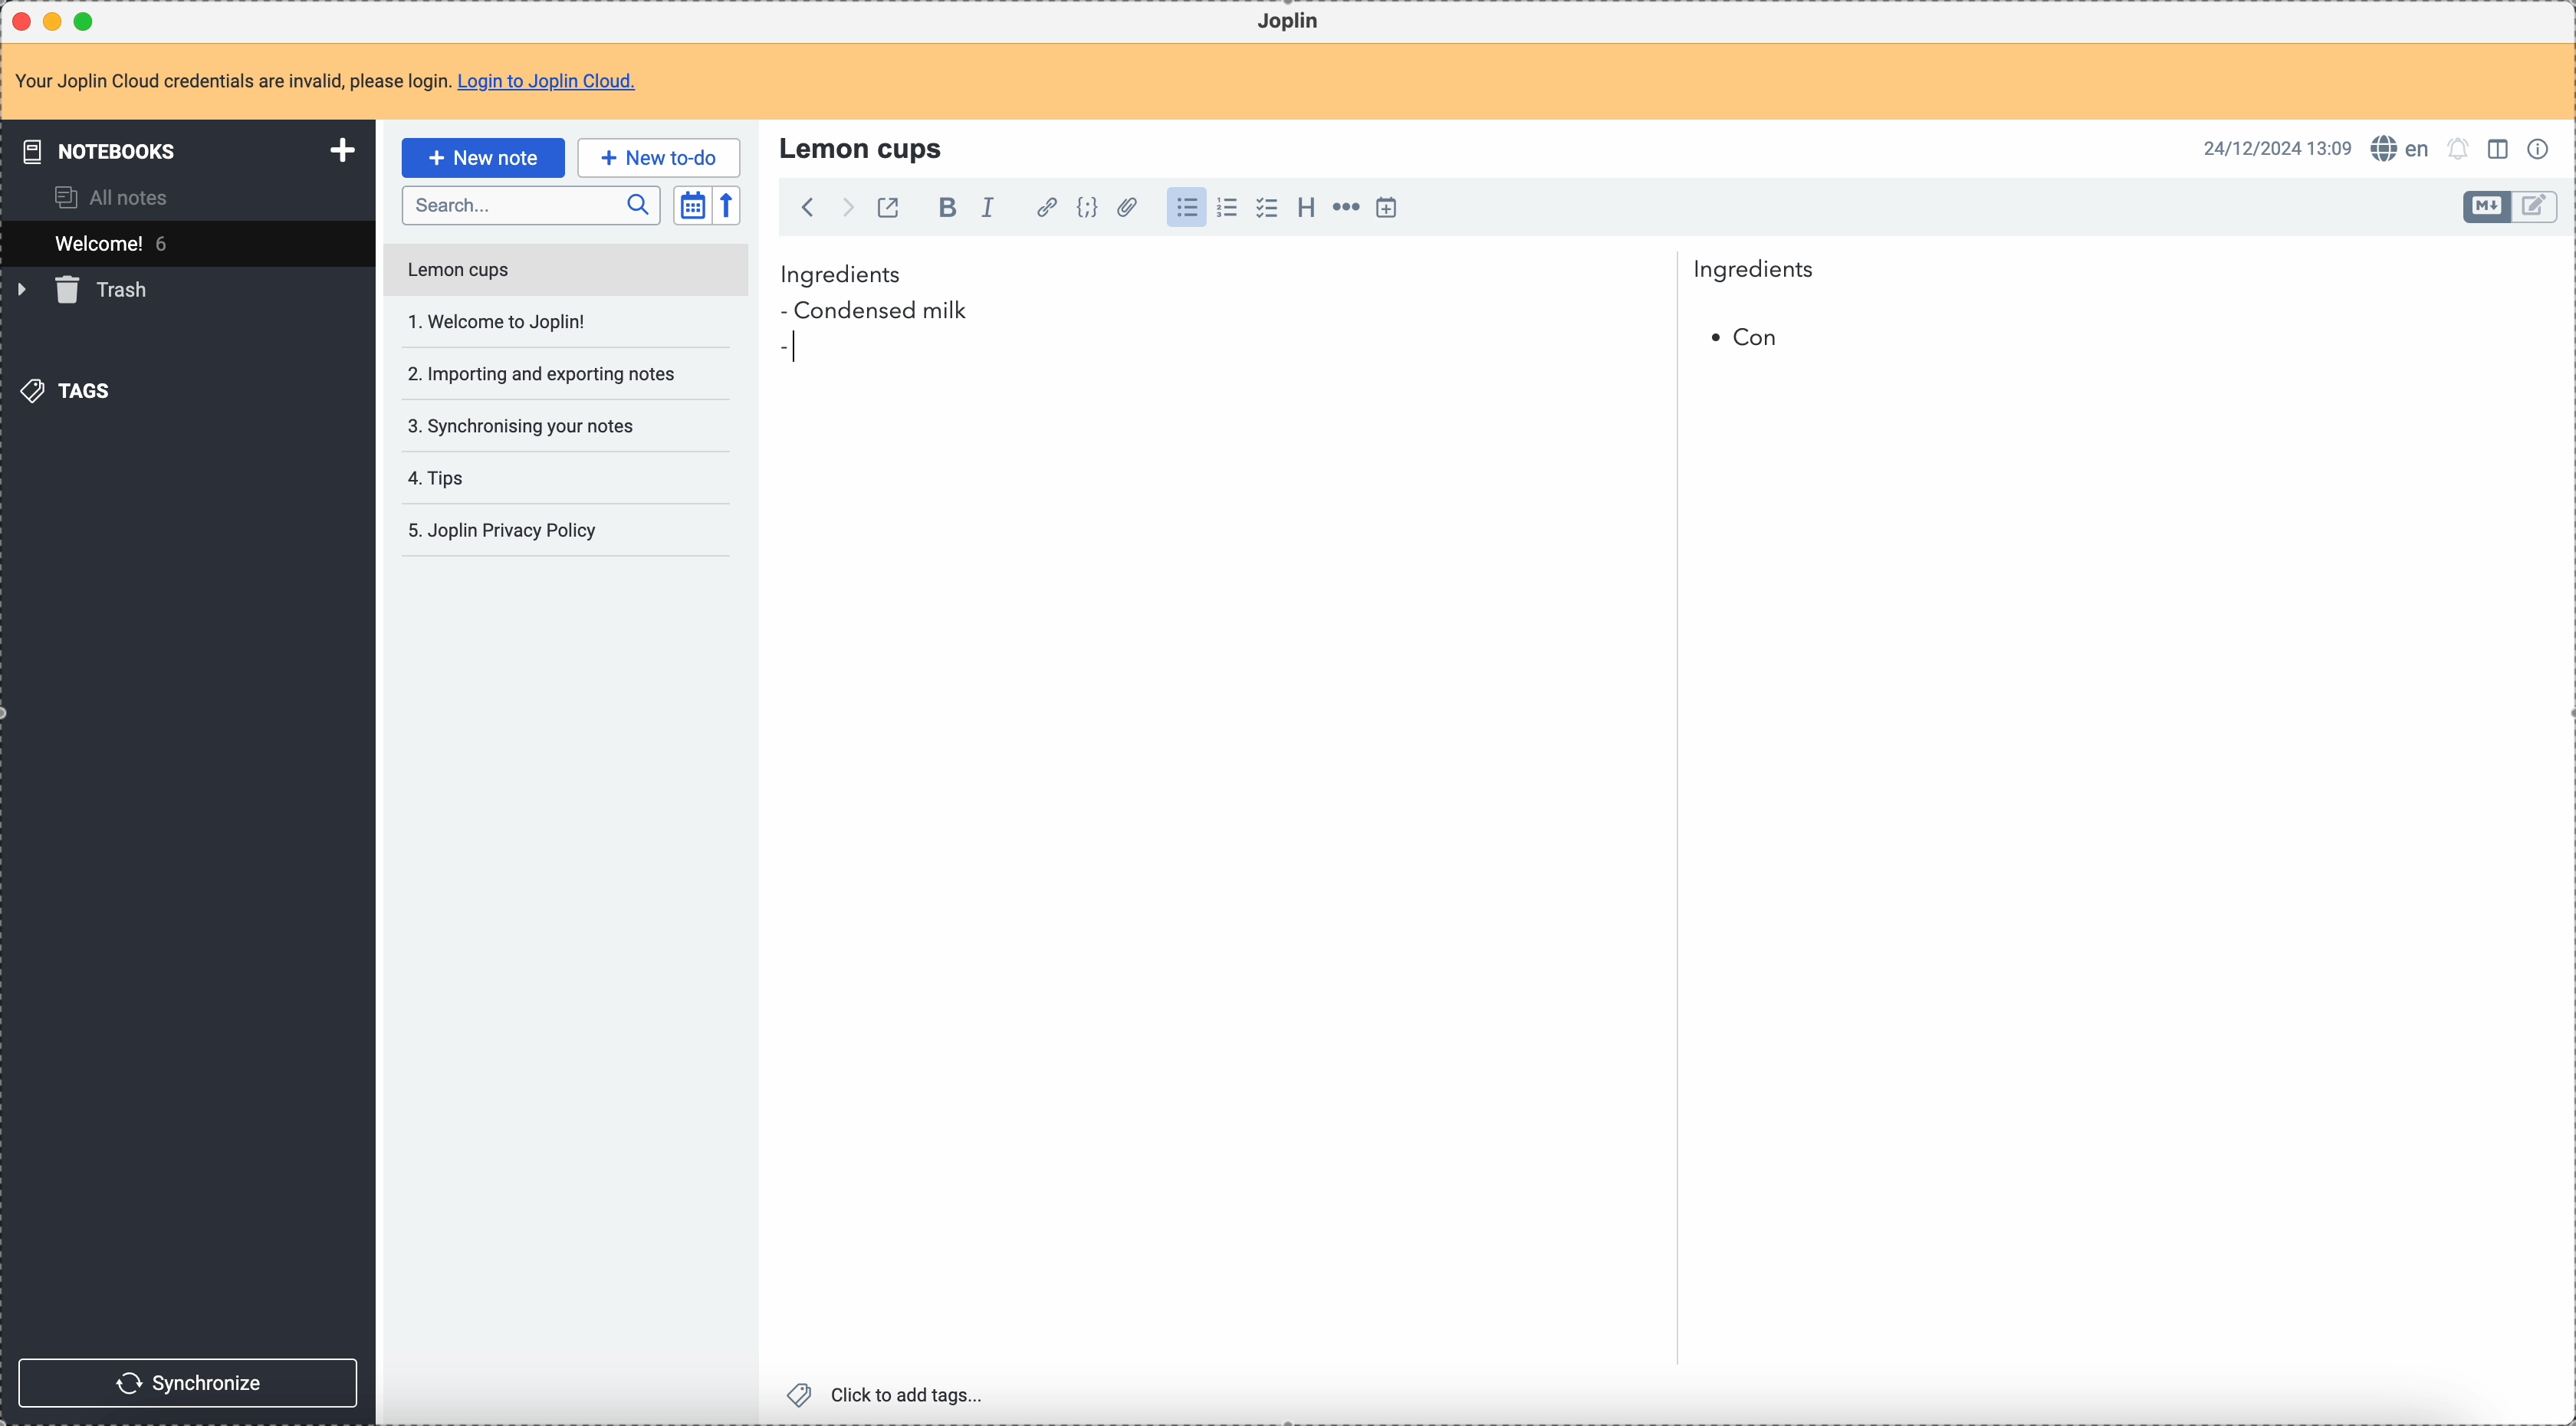 The width and height of the screenshot is (2576, 1426). I want to click on ingredients normal typo, so click(1298, 275).